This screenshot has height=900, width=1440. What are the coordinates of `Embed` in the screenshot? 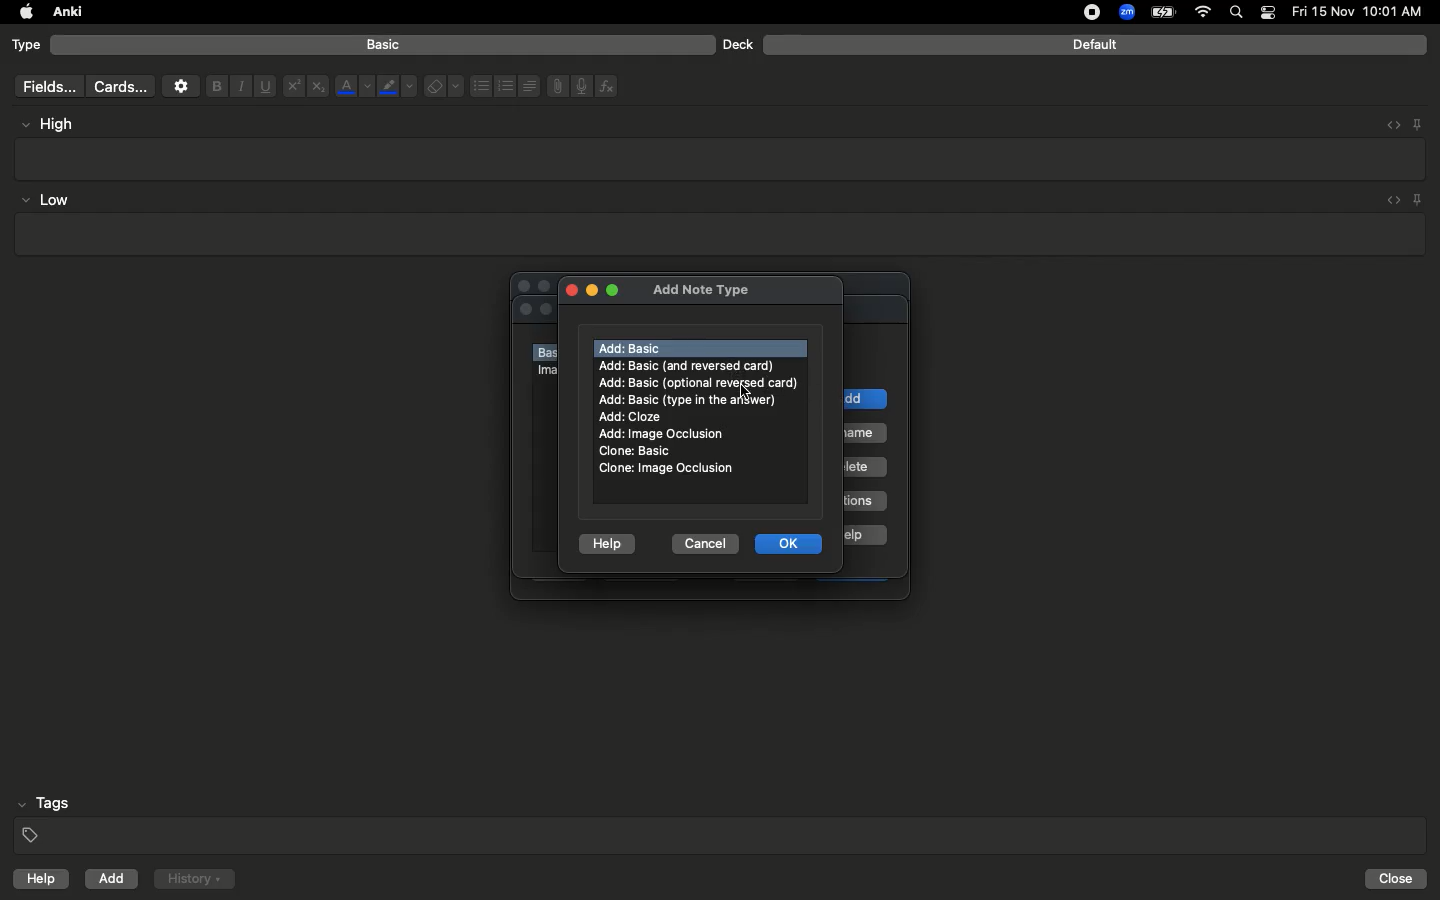 It's located at (1387, 125).